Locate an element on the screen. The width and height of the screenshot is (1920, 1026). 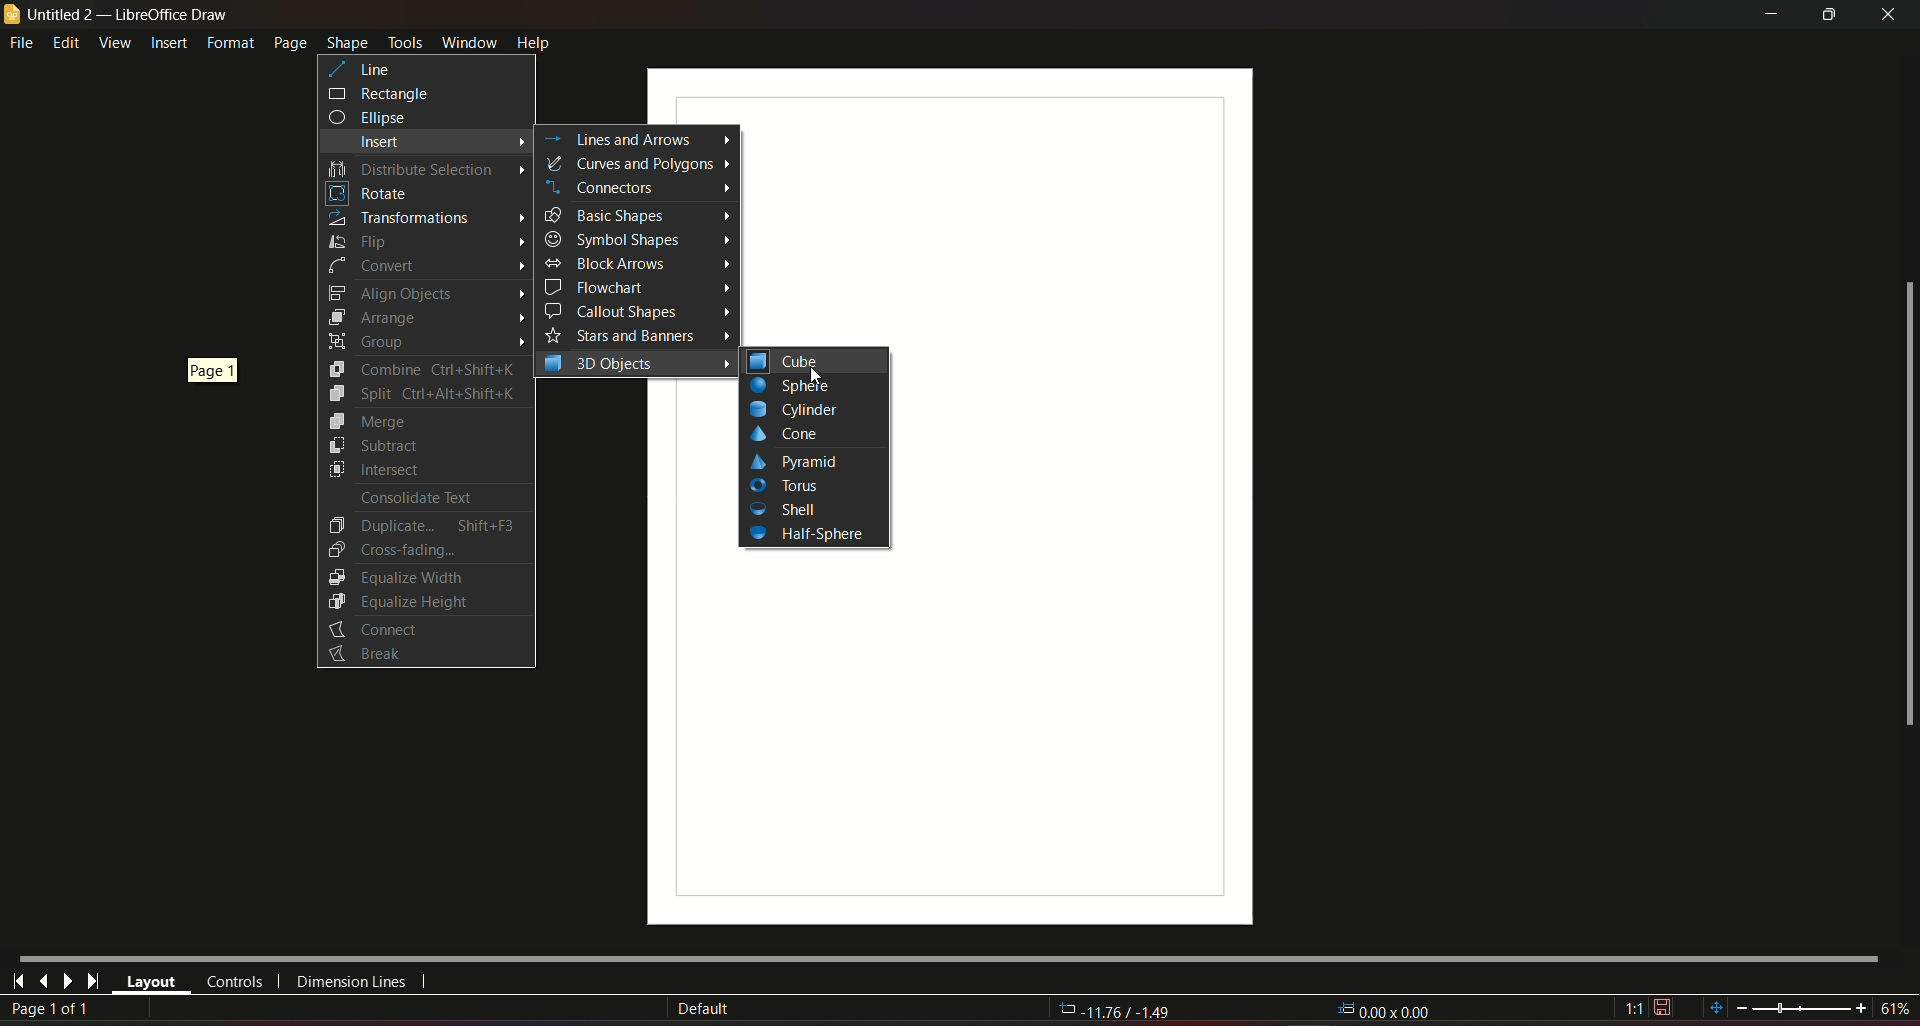
Arrow is located at coordinates (518, 218).